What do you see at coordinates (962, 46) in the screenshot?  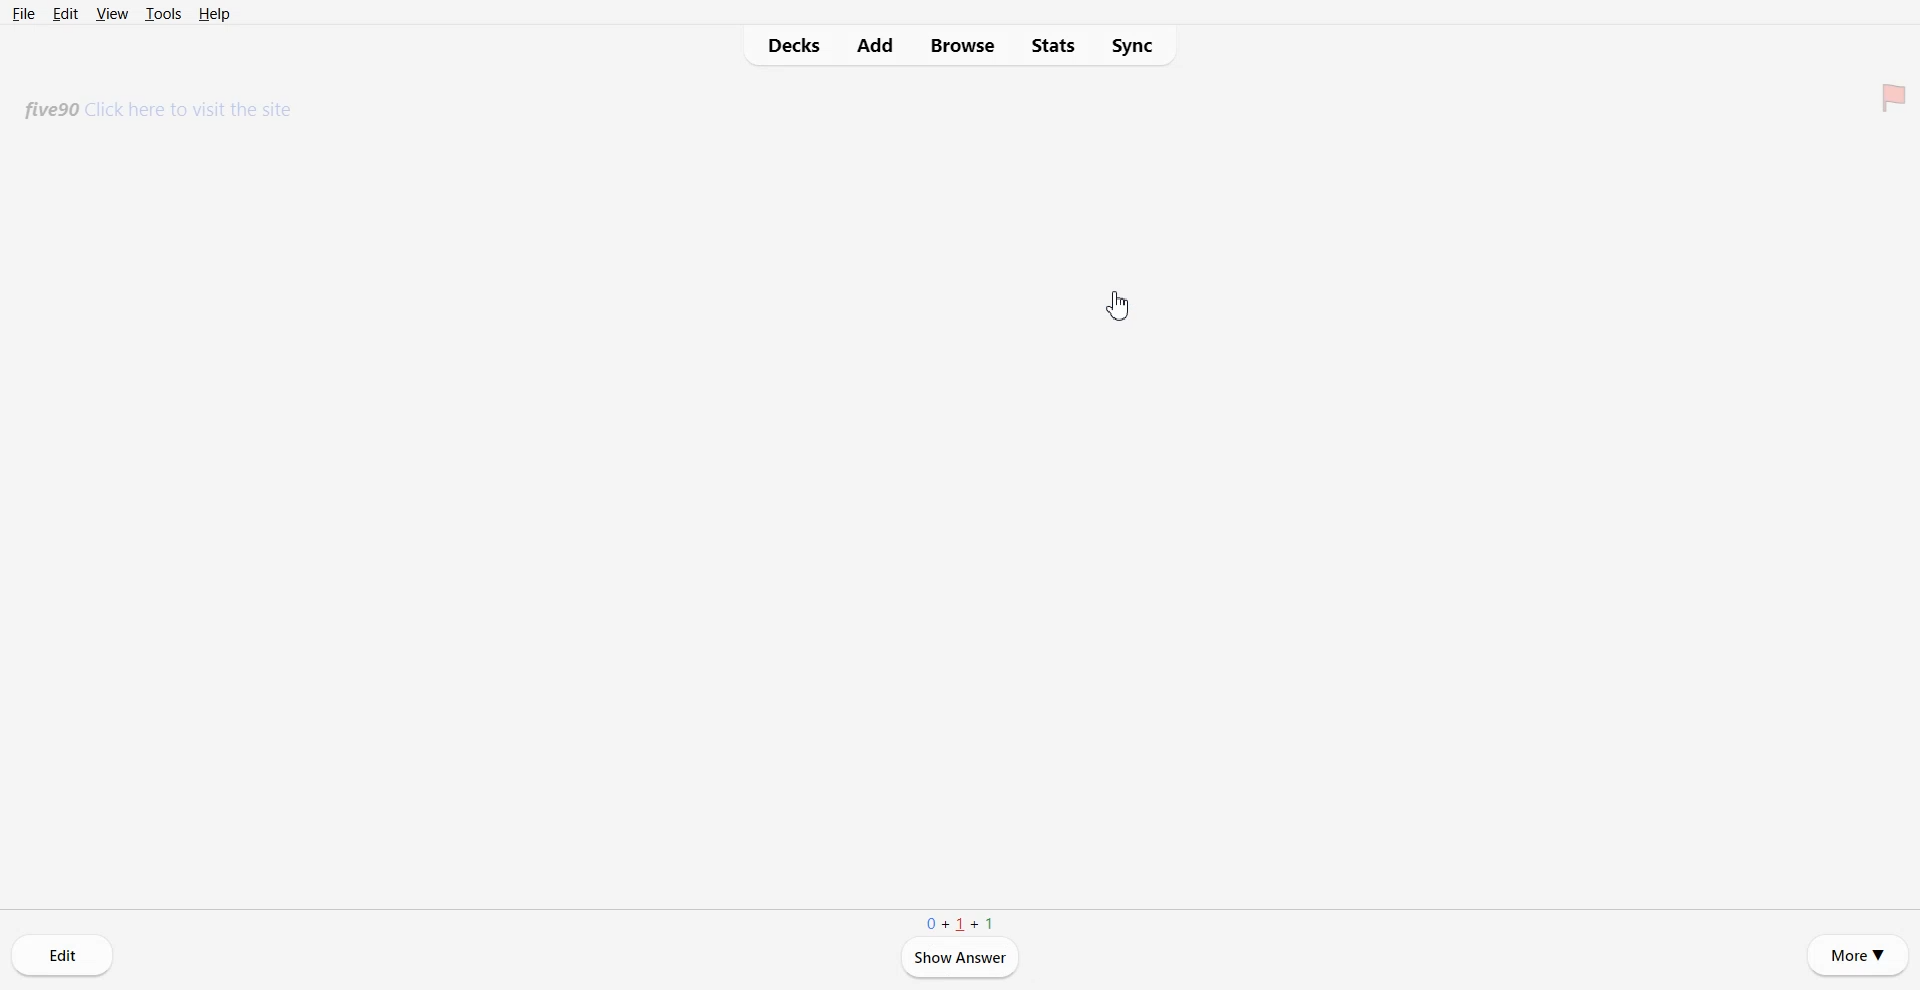 I see `Browse` at bounding box center [962, 46].